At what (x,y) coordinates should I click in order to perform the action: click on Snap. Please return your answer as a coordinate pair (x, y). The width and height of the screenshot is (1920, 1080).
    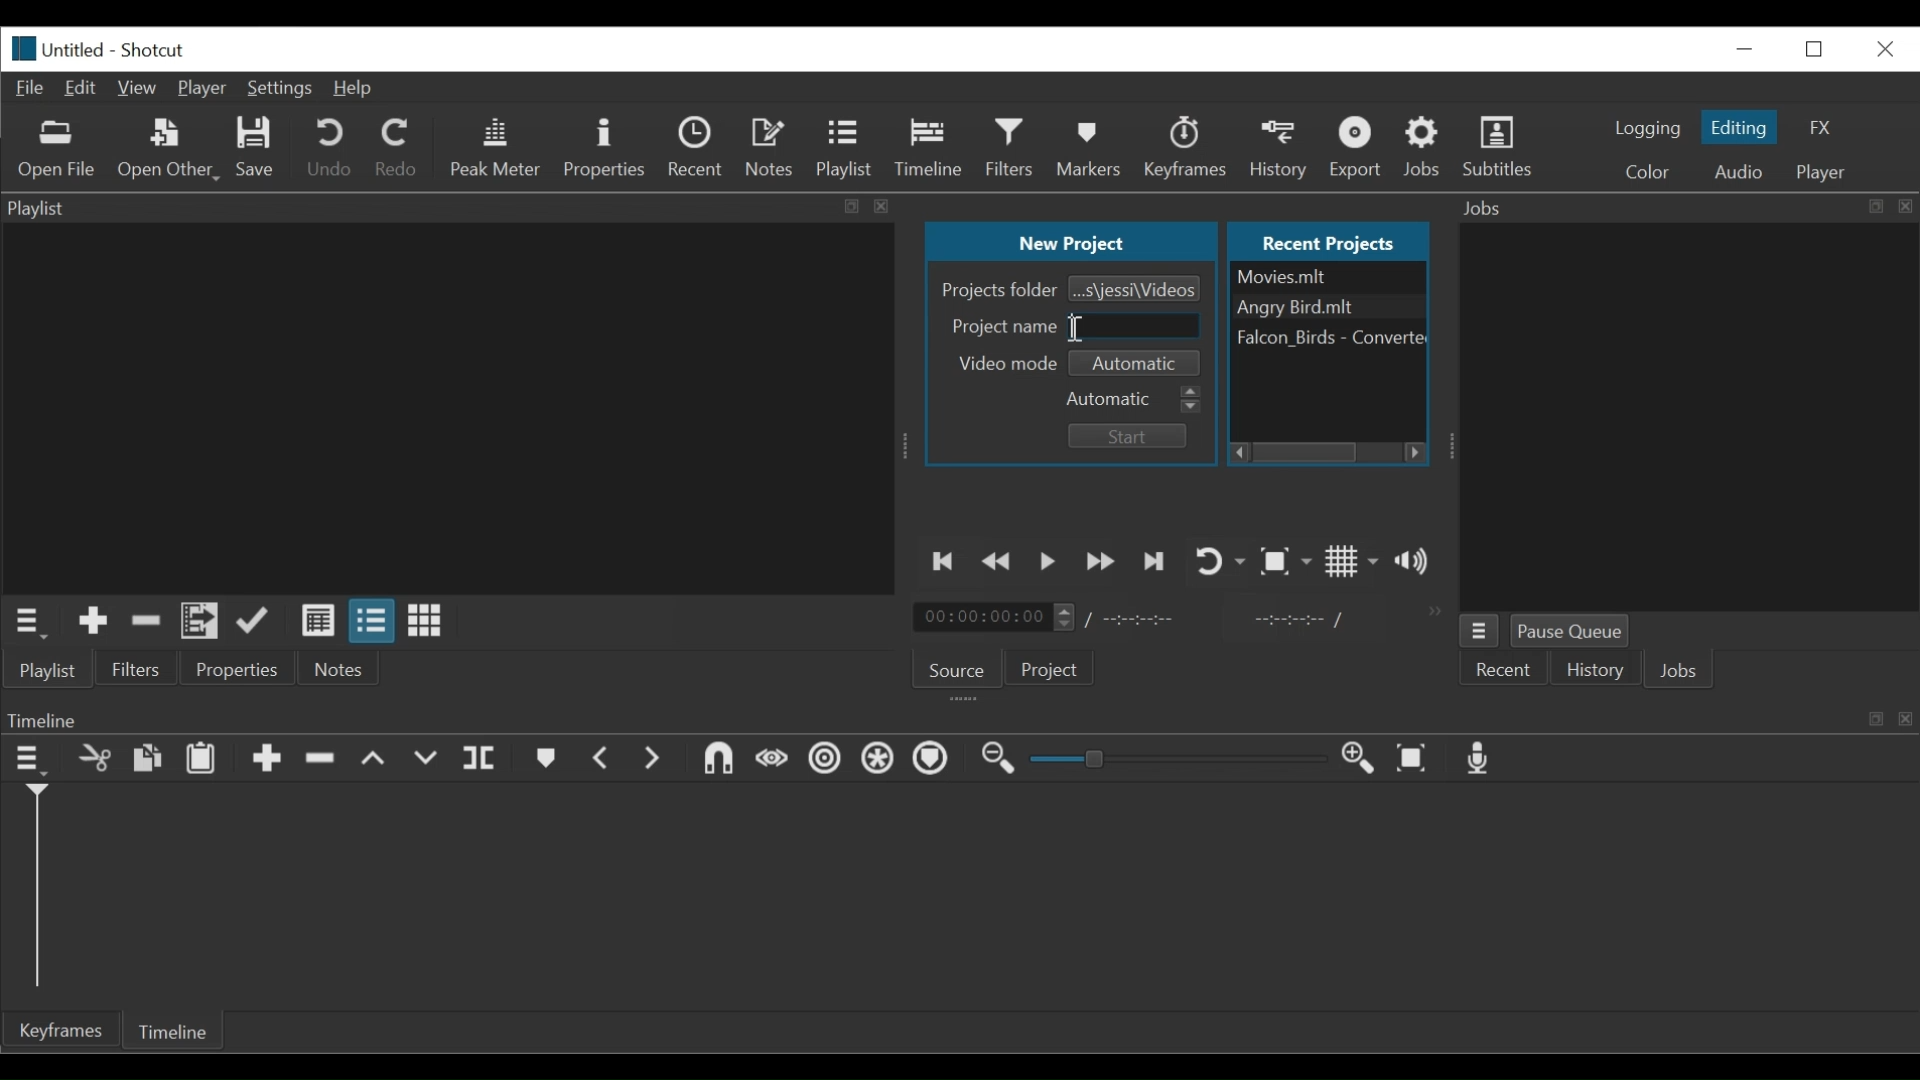
    Looking at the image, I should click on (721, 758).